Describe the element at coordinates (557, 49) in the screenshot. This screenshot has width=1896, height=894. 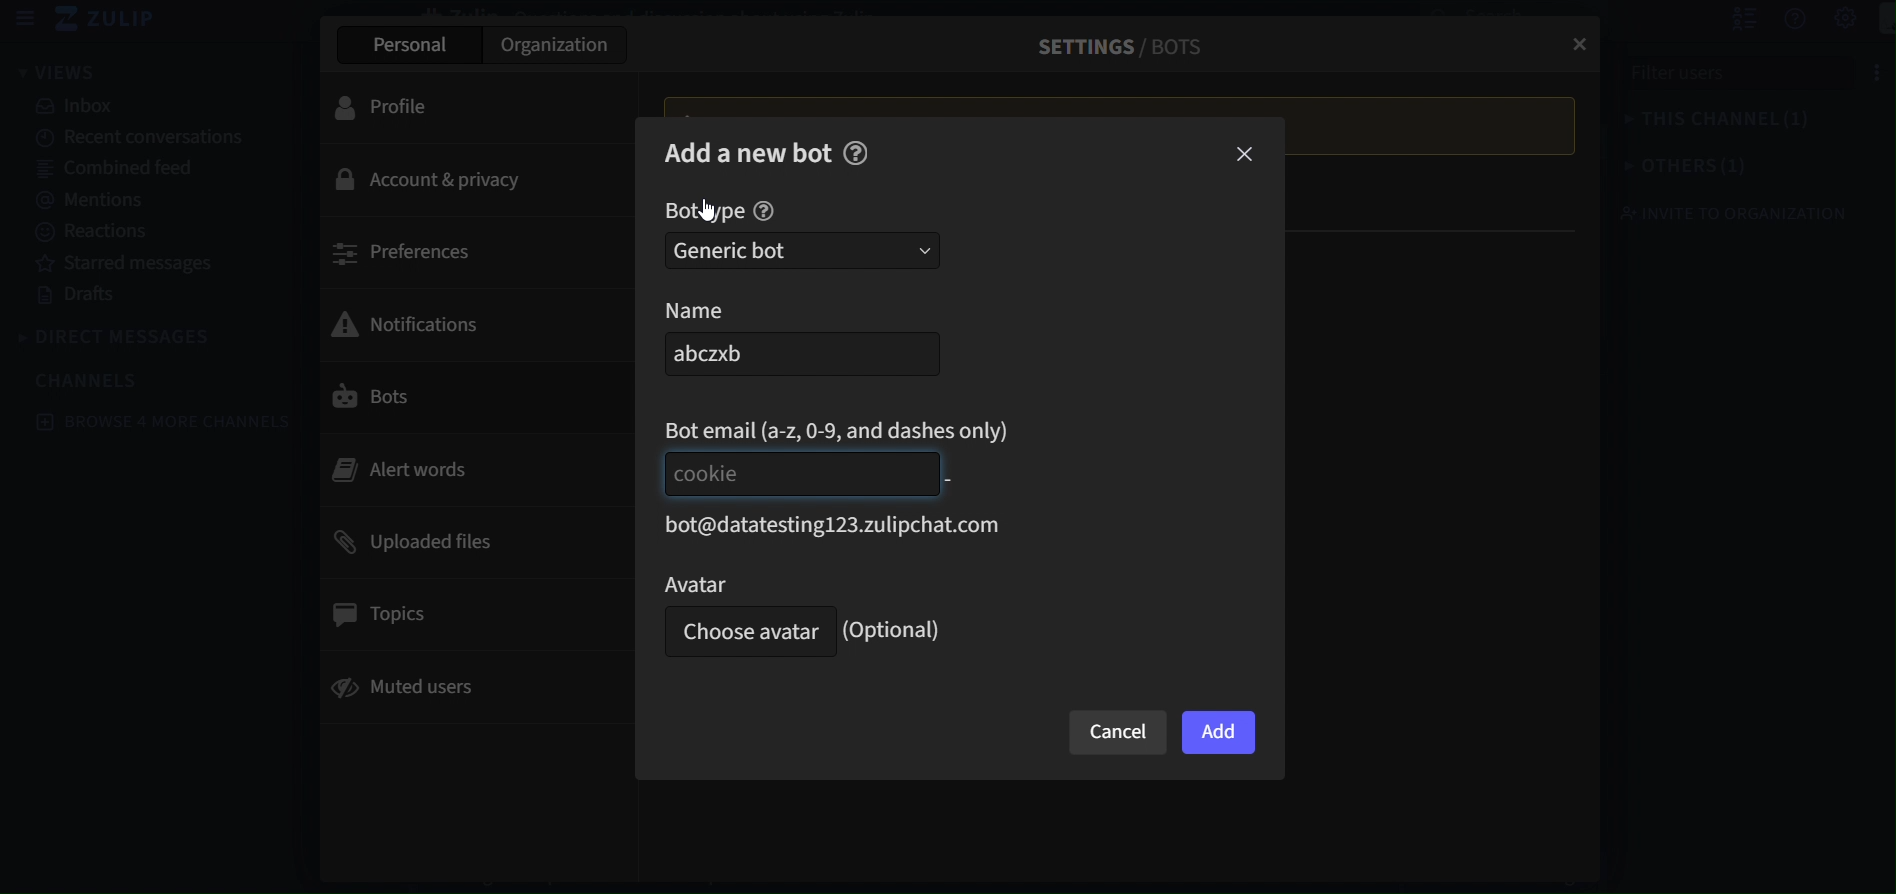
I see `organization` at that location.